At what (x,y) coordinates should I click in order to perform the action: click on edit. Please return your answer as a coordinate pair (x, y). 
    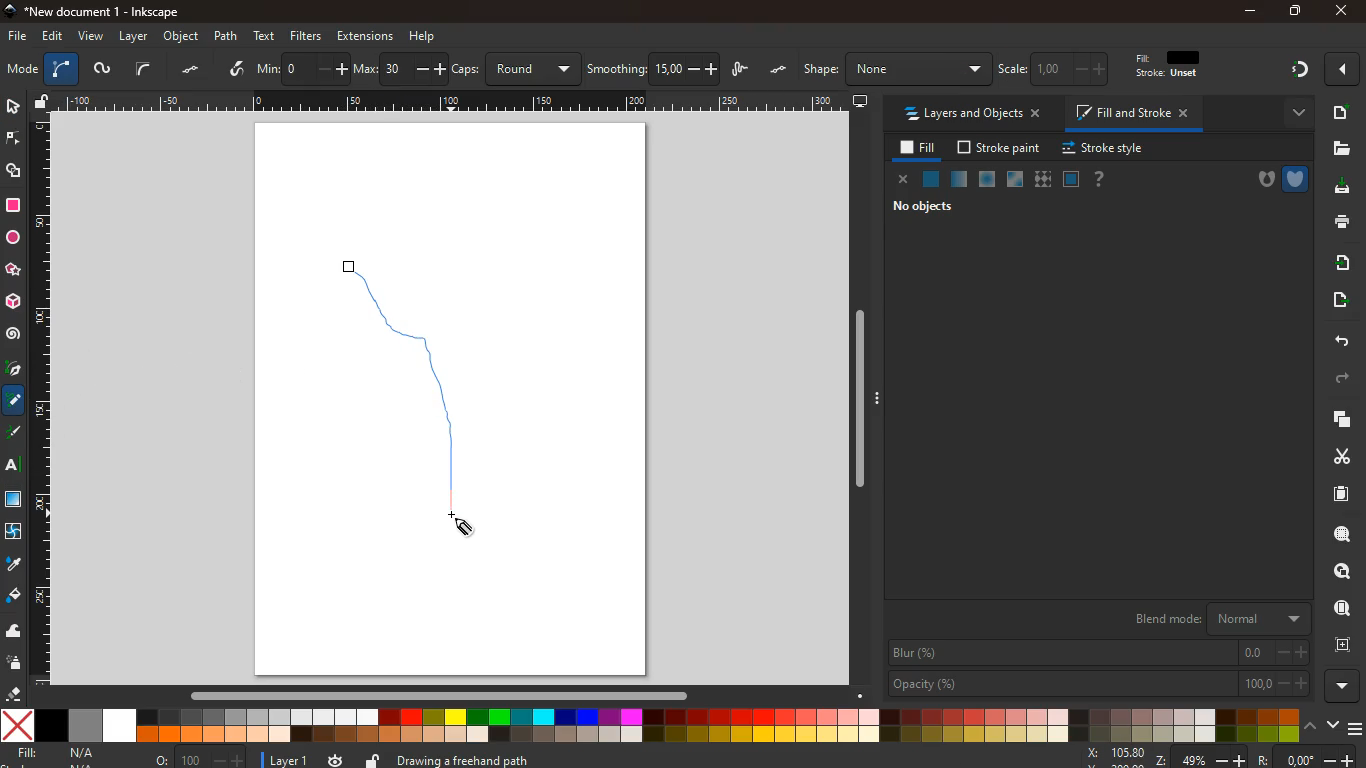
    Looking at the image, I should click on (1102, 68).